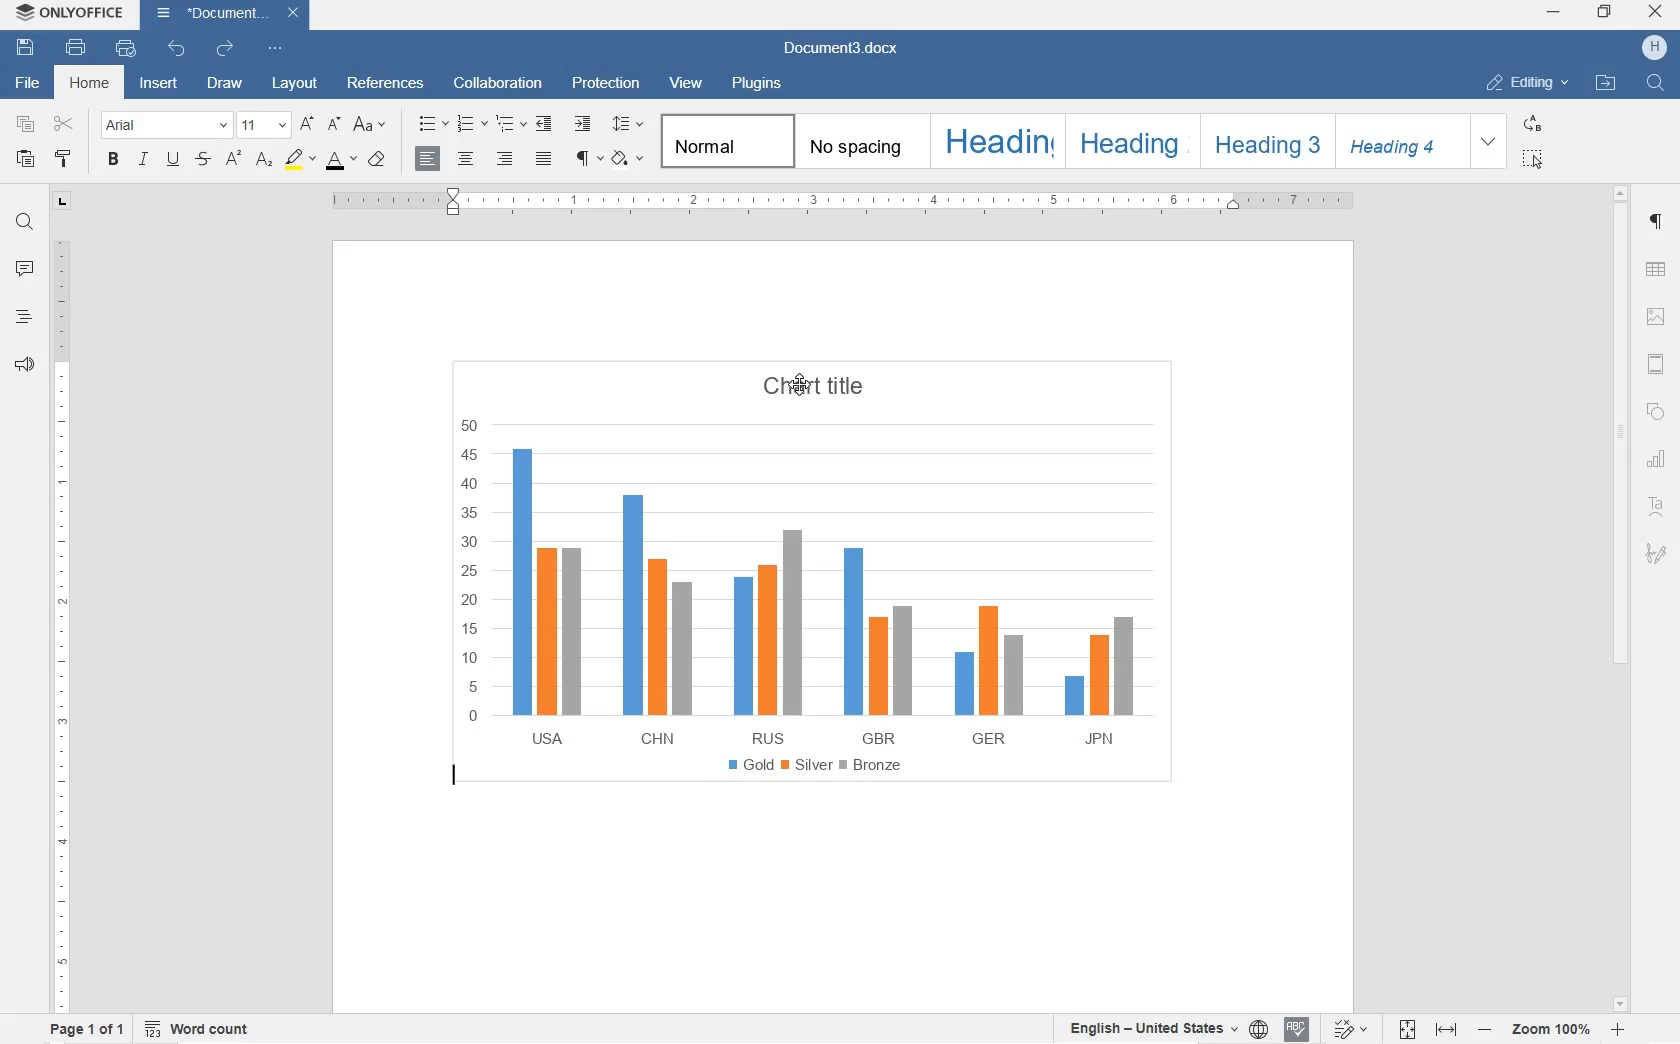 The height and width of the screenshot is (1044, 1680). I want to click on MULTILEVEL LISTS, so click(511, 125).